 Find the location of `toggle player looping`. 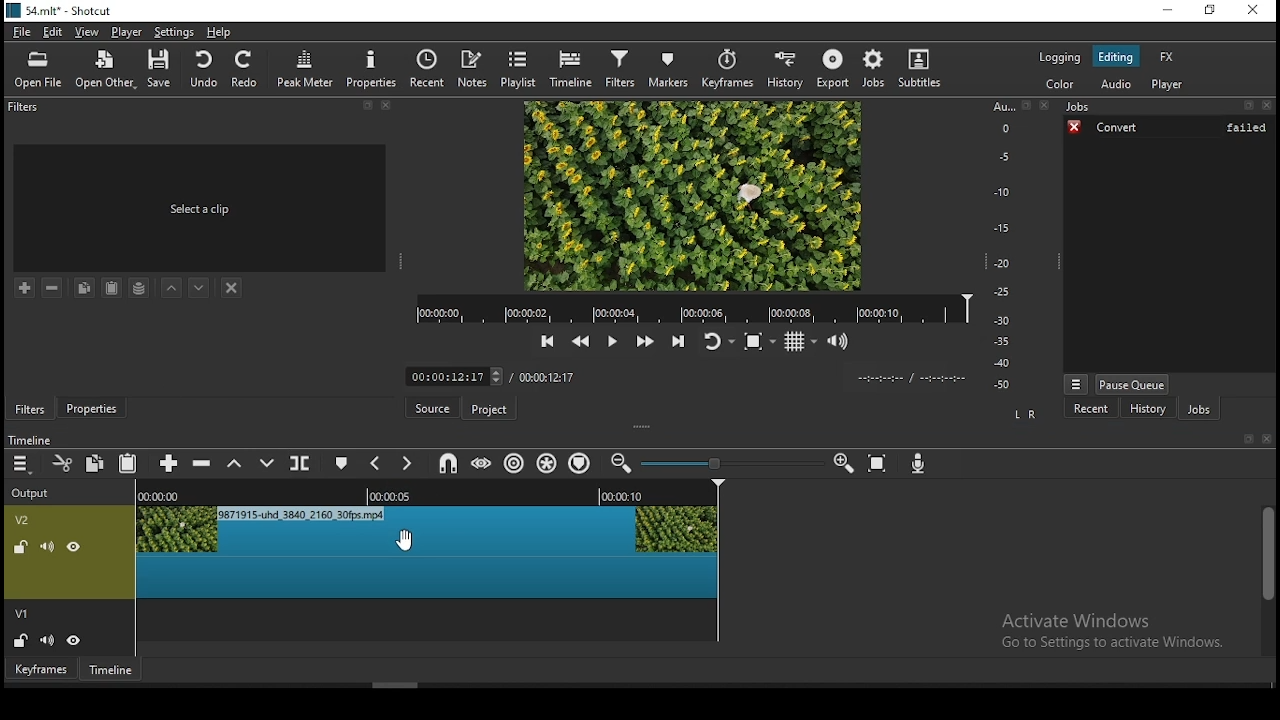

toggle player looping is located at coordinates (718, 343).